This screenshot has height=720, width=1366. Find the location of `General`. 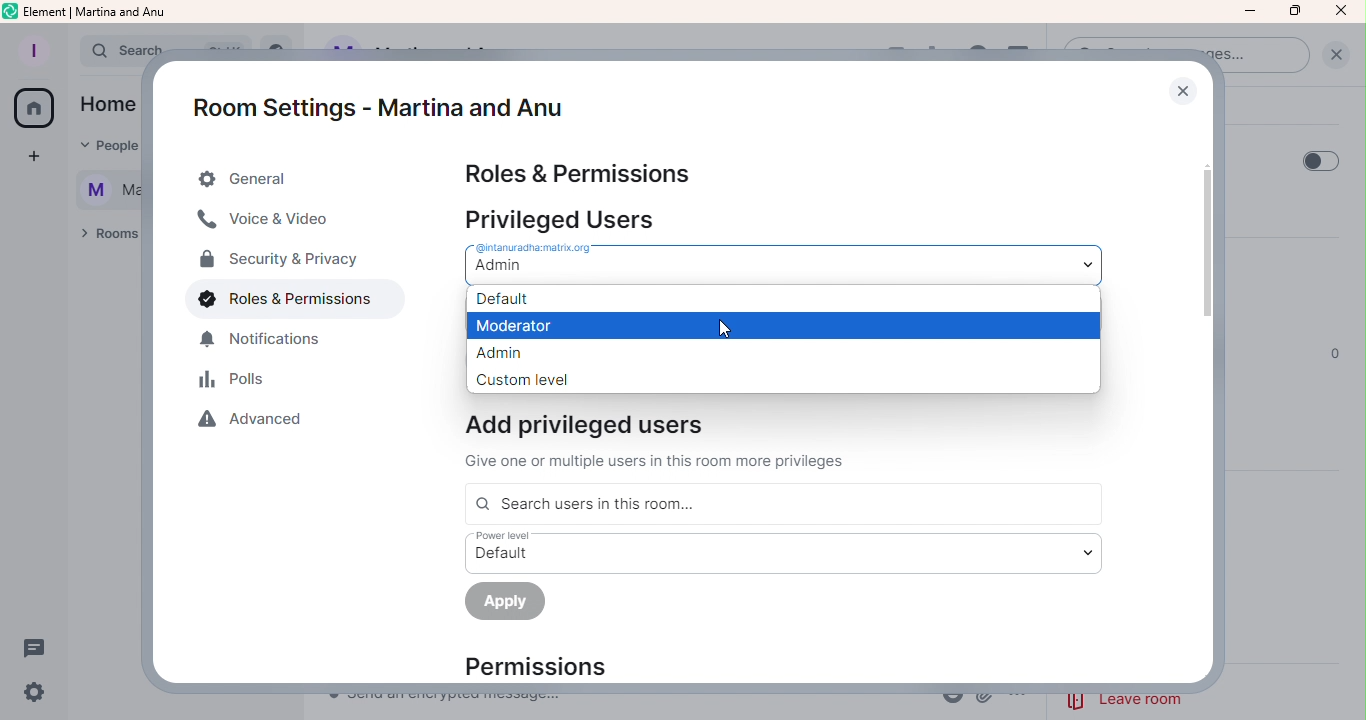

General is located at coordinates (285, 179).